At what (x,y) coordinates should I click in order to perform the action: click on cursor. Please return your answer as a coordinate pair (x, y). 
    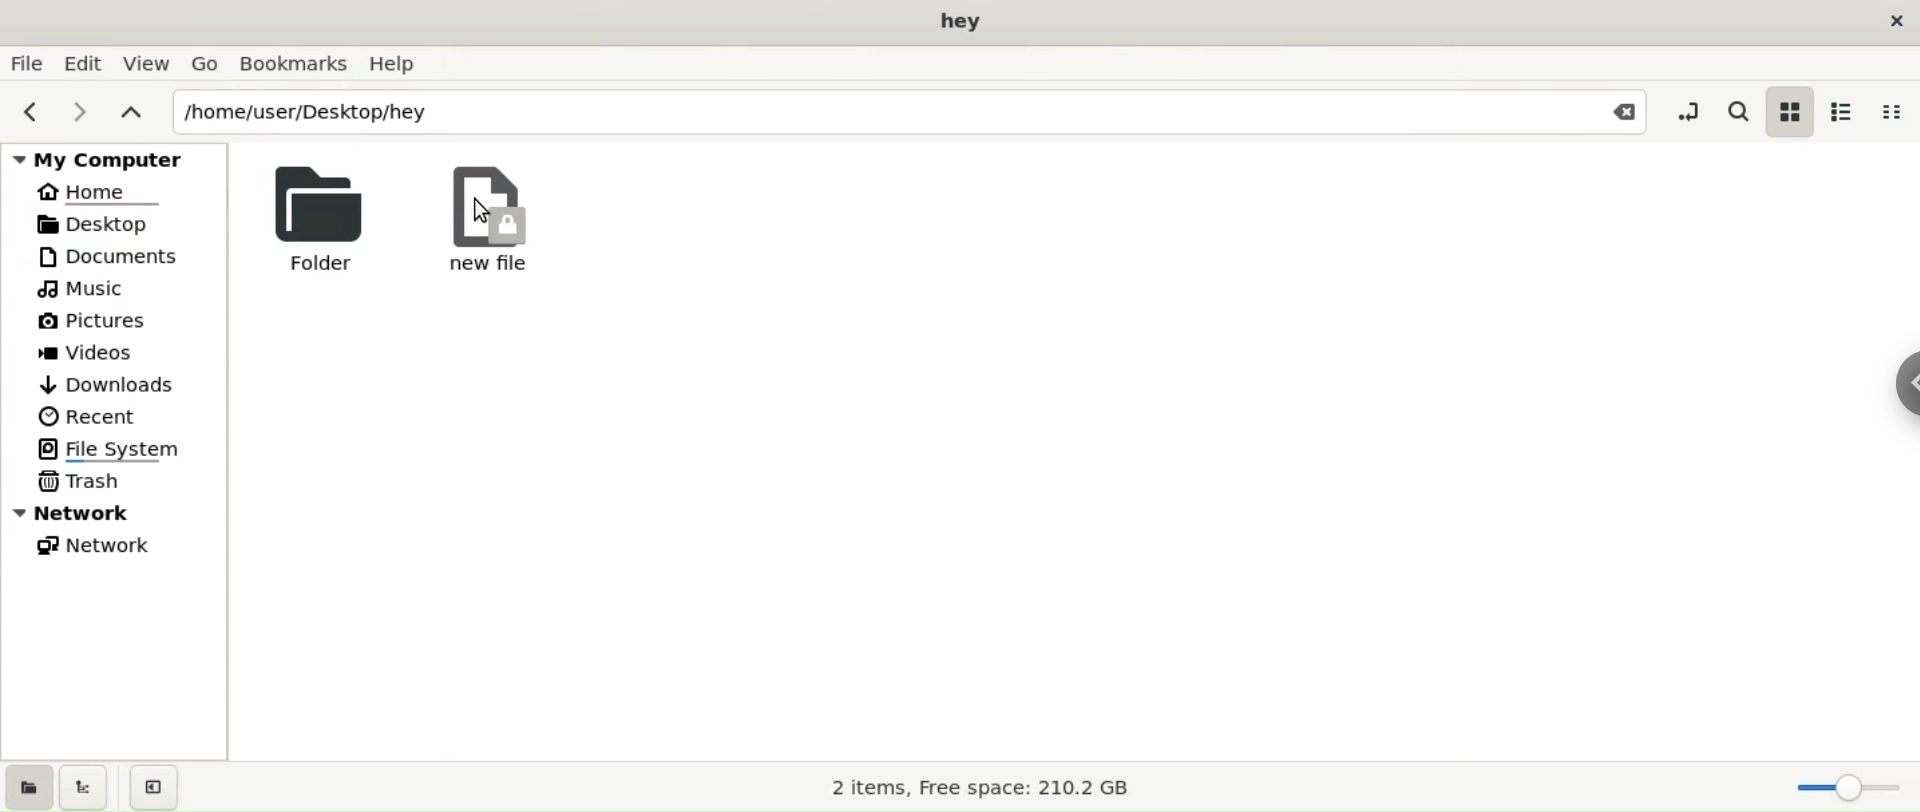
    Looking at the image, I should click on (484, 211).